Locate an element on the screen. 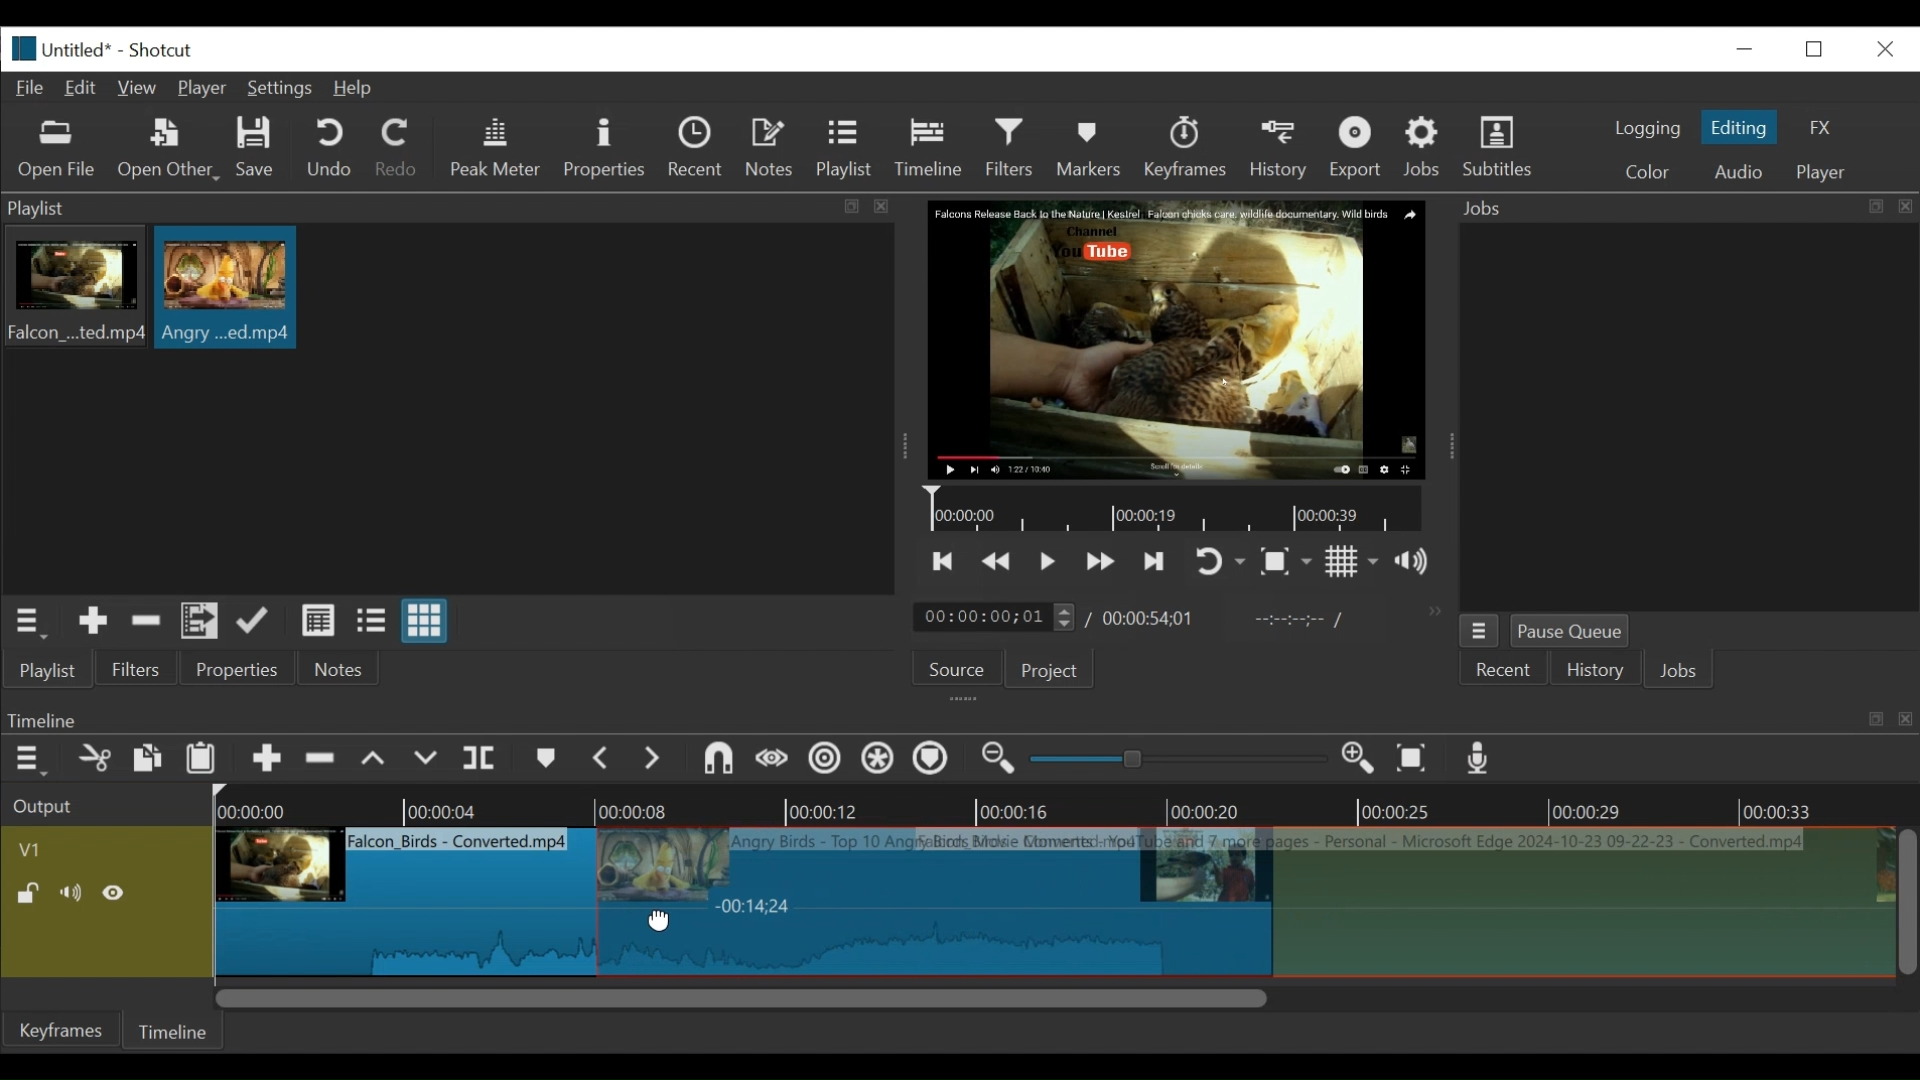 Image resolution: width=1920 pixels, height=1080 pixels. Peak Meter is located at coordinates (499, 148).